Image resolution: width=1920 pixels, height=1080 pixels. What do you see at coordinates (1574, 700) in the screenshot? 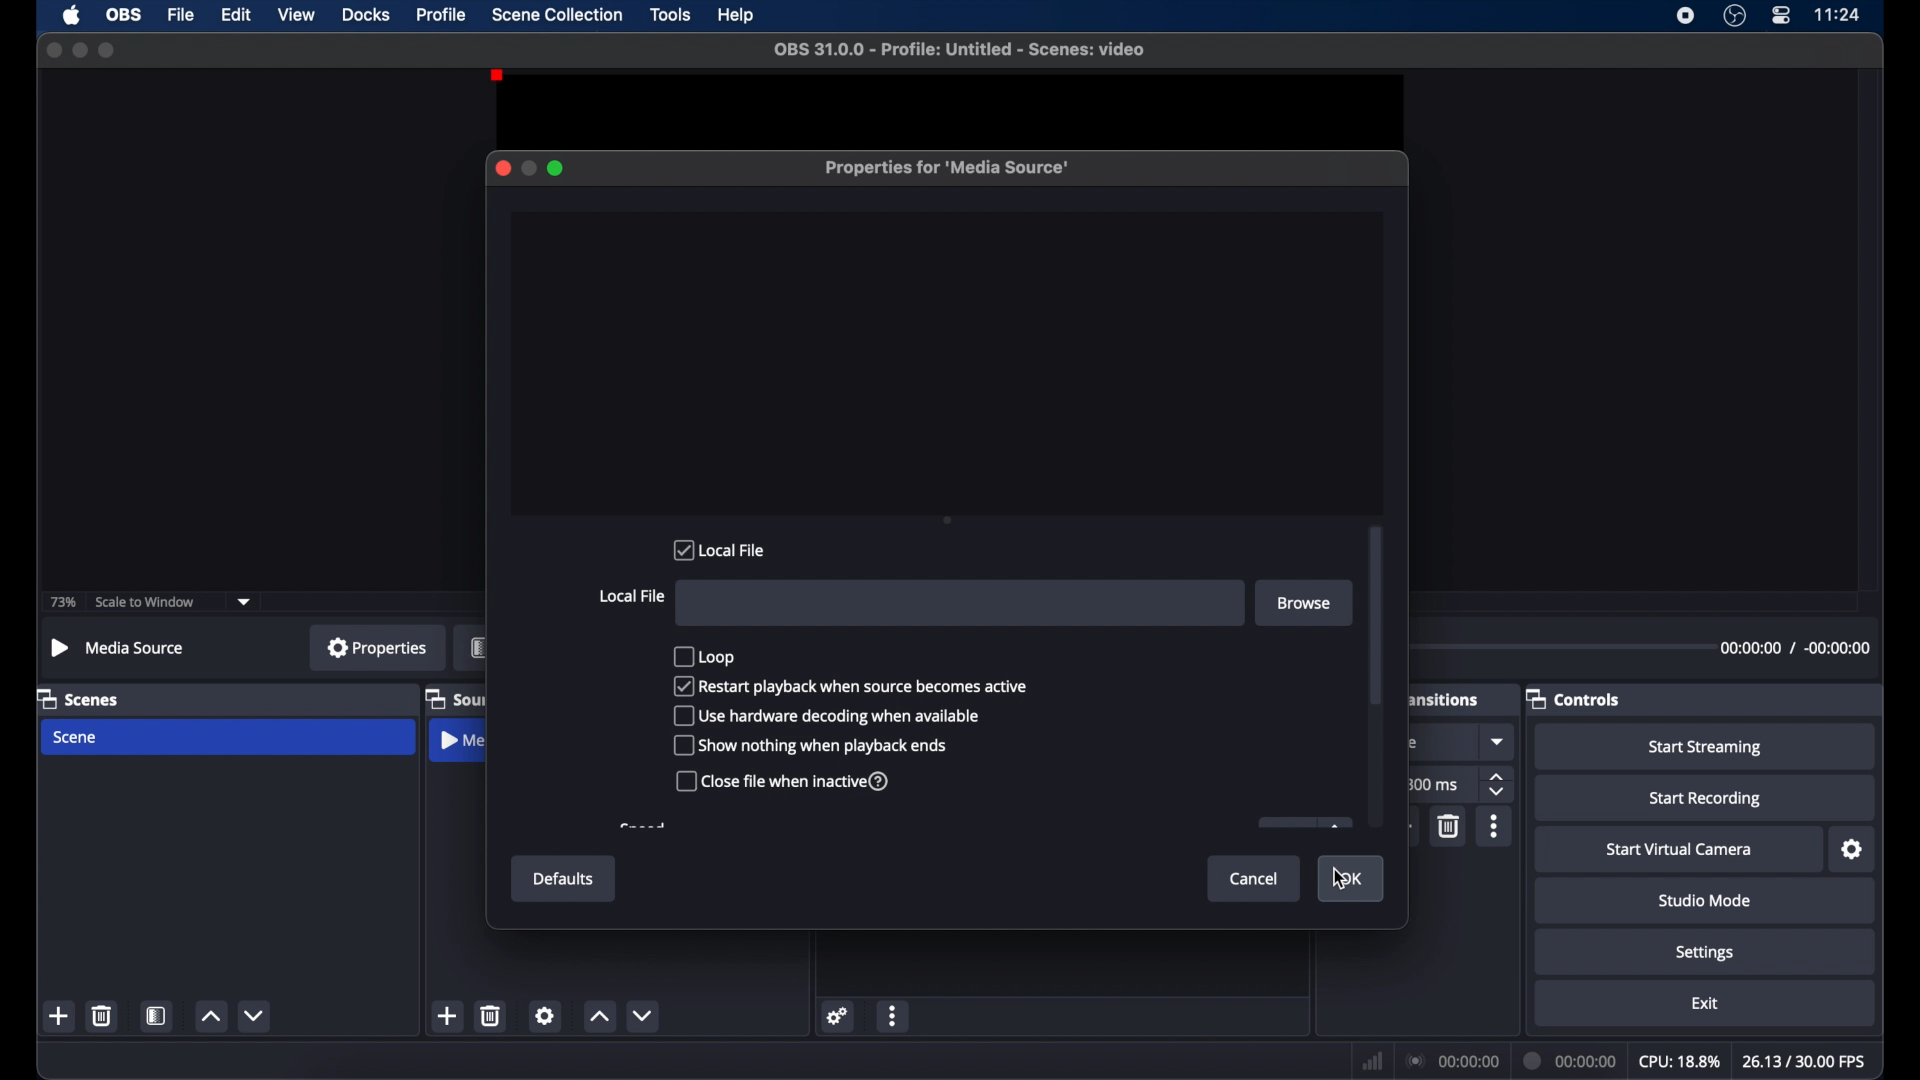
I see `controls` at bounding box center [1574, 700].